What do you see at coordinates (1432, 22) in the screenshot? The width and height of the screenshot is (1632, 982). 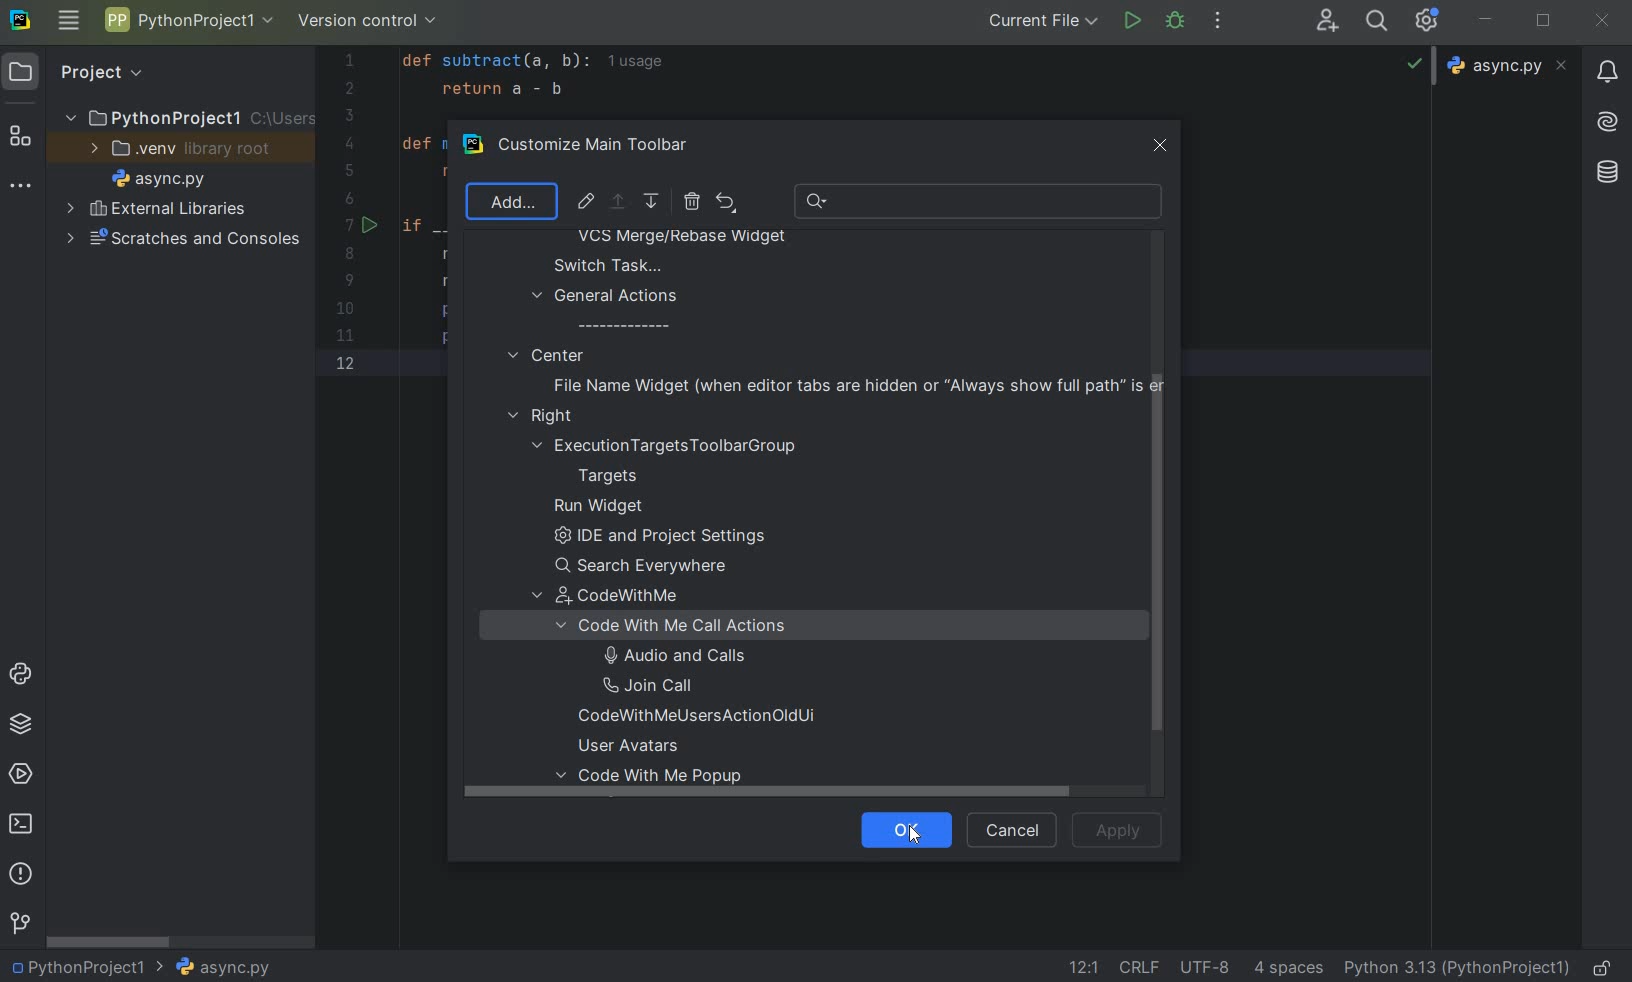 I see `IDE & PROJECT SETTINGS` at bounding box center [1432, 22].